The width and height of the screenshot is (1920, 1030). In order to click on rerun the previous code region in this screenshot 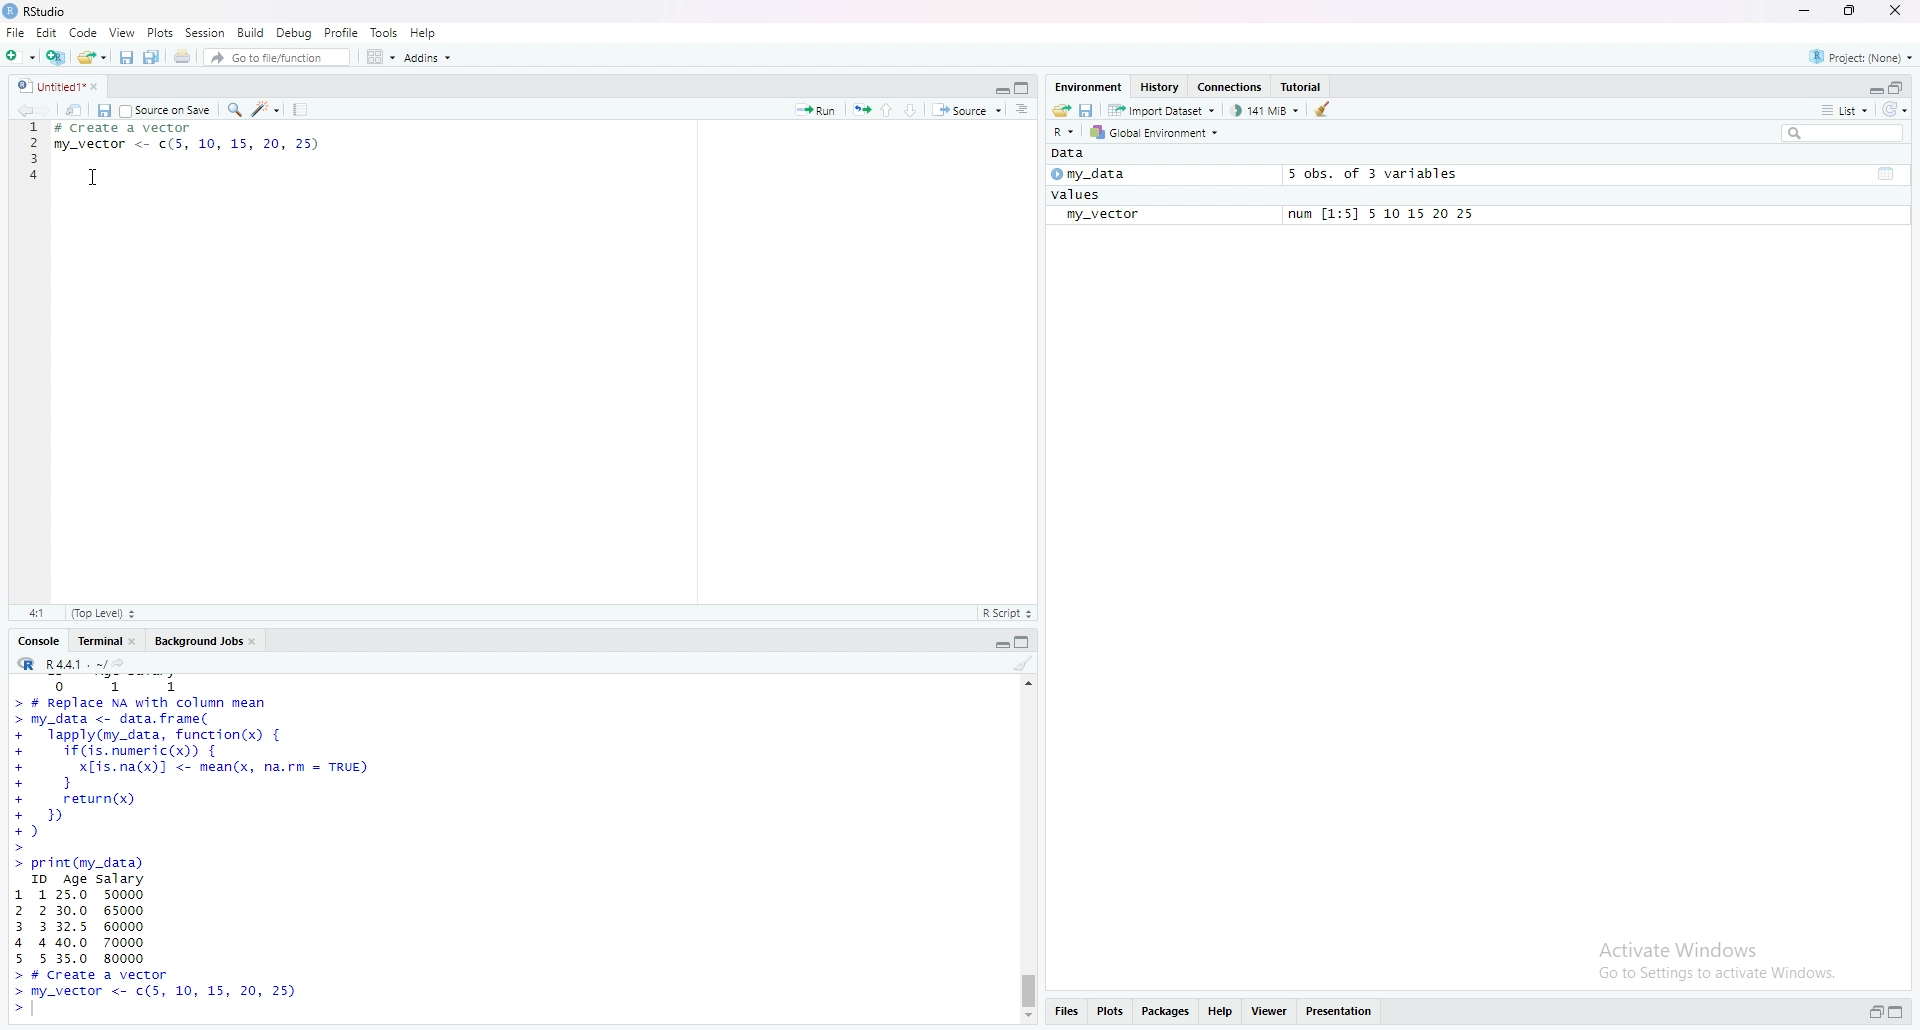, I will do `click(860, 107)`.